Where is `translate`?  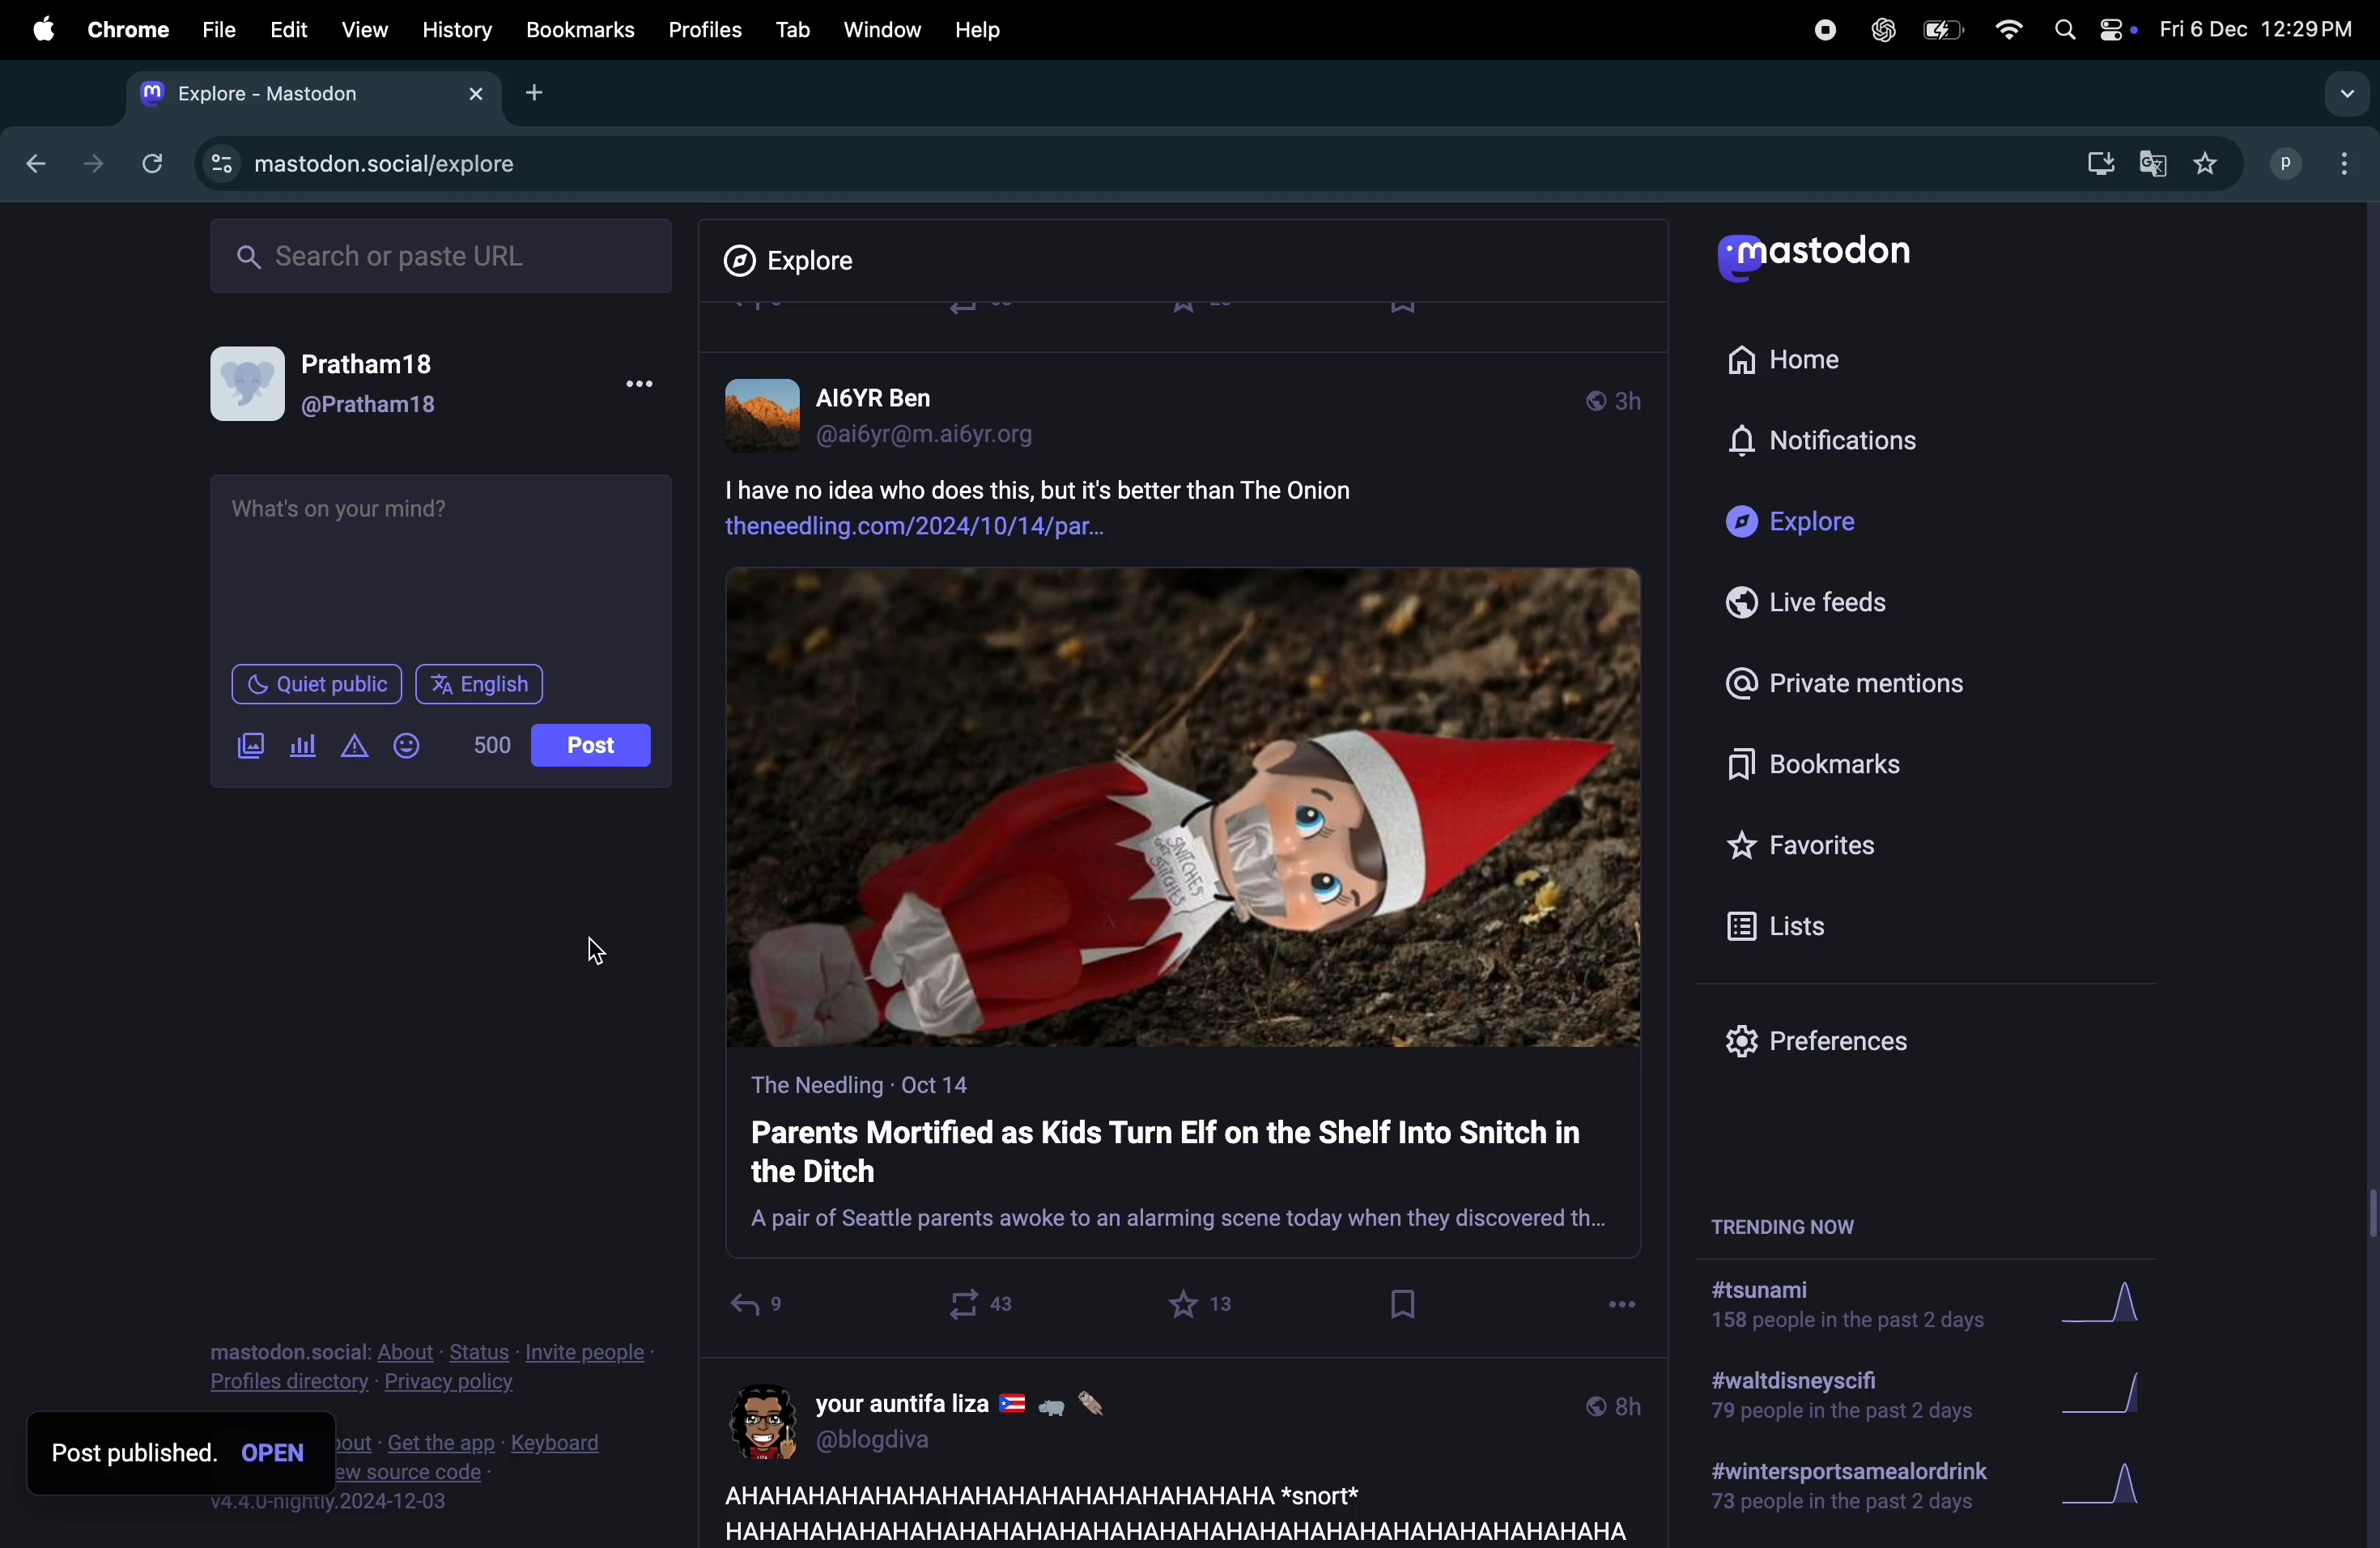 translate is located at coordinates (2153, 166).